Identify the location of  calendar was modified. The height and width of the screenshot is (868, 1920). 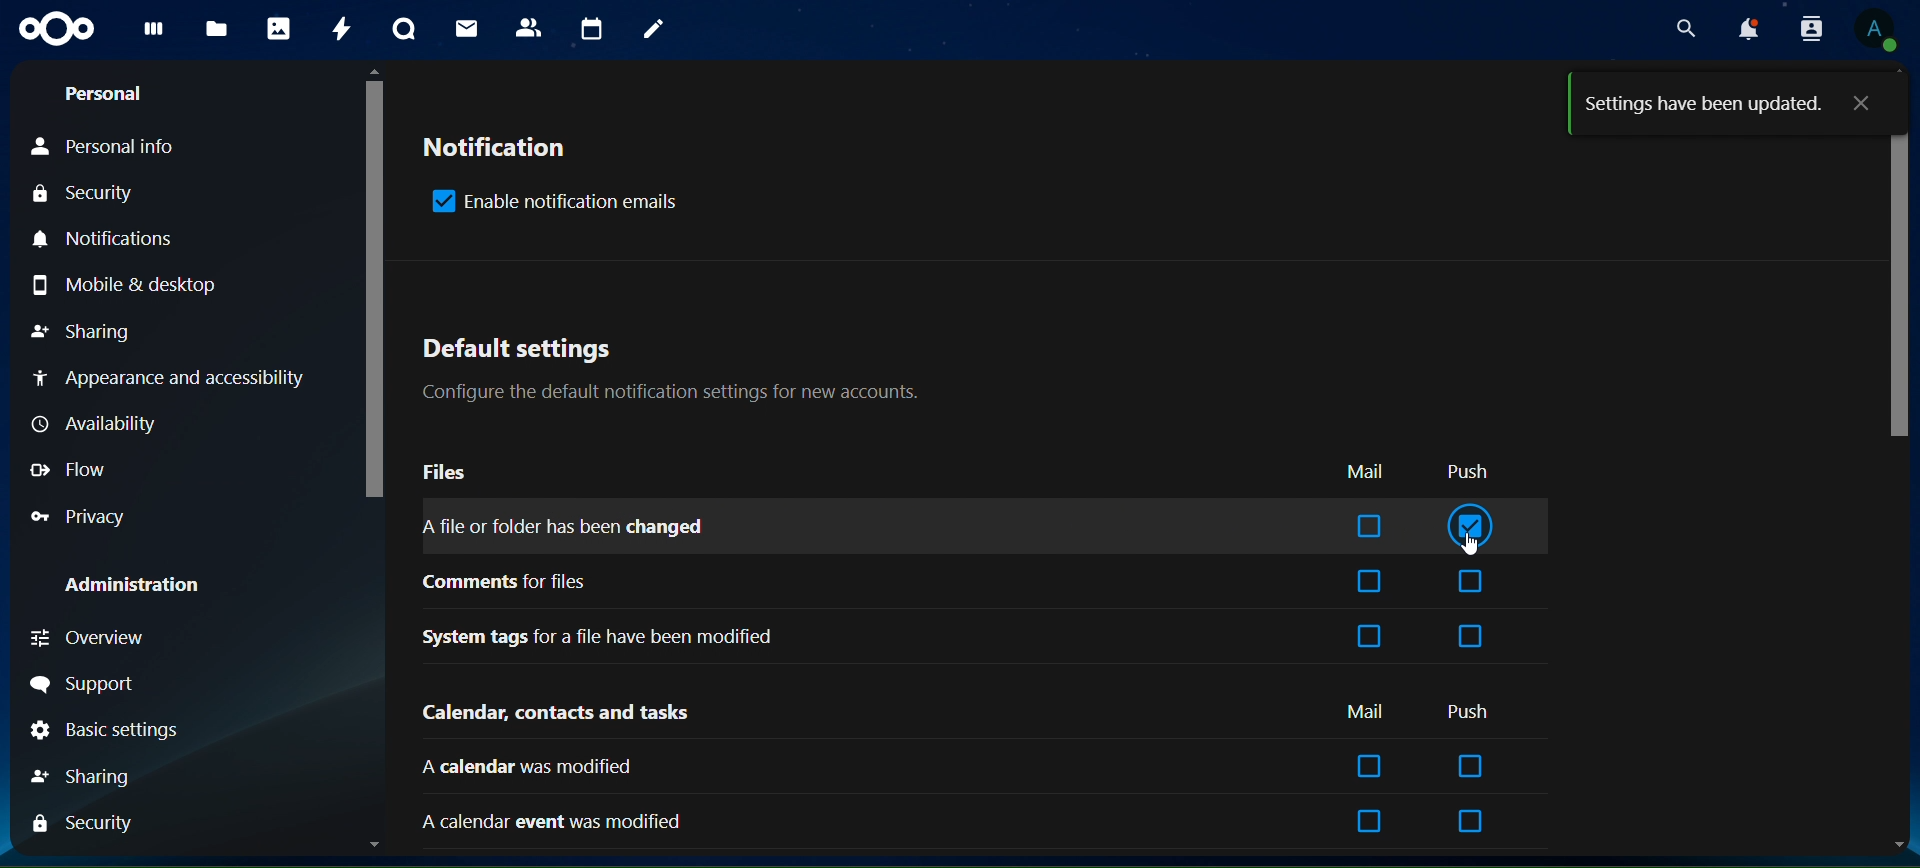
(528, 766).